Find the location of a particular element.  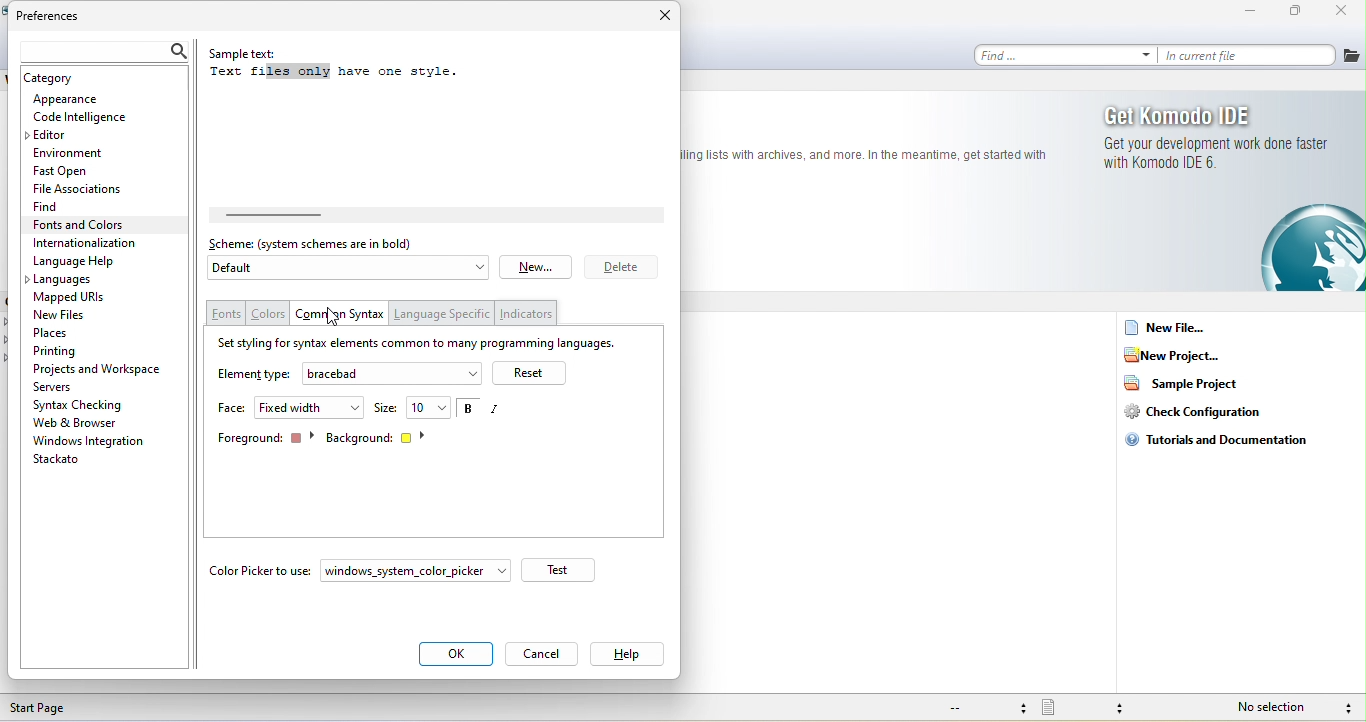

cursor movement is located at coordinates (331, 317).